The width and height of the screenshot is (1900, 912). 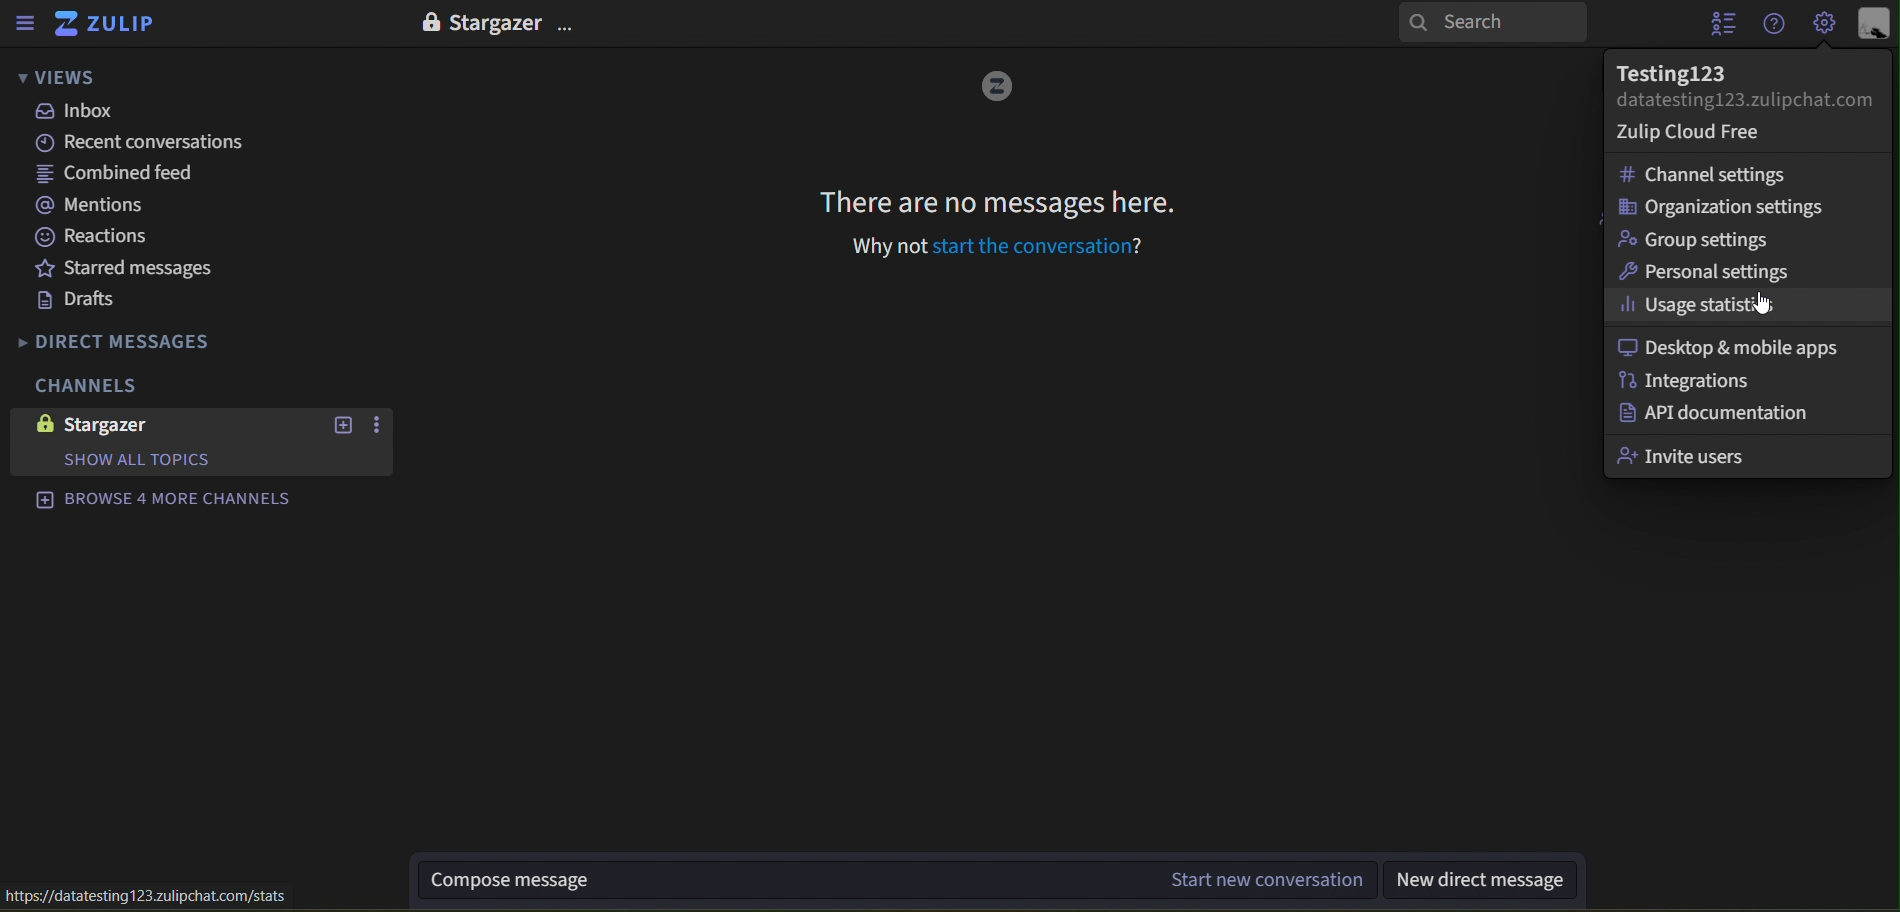 What do you see at coordinates (87, 385) in the screenshot?
I see `channels` at bounding box center [87, 385].